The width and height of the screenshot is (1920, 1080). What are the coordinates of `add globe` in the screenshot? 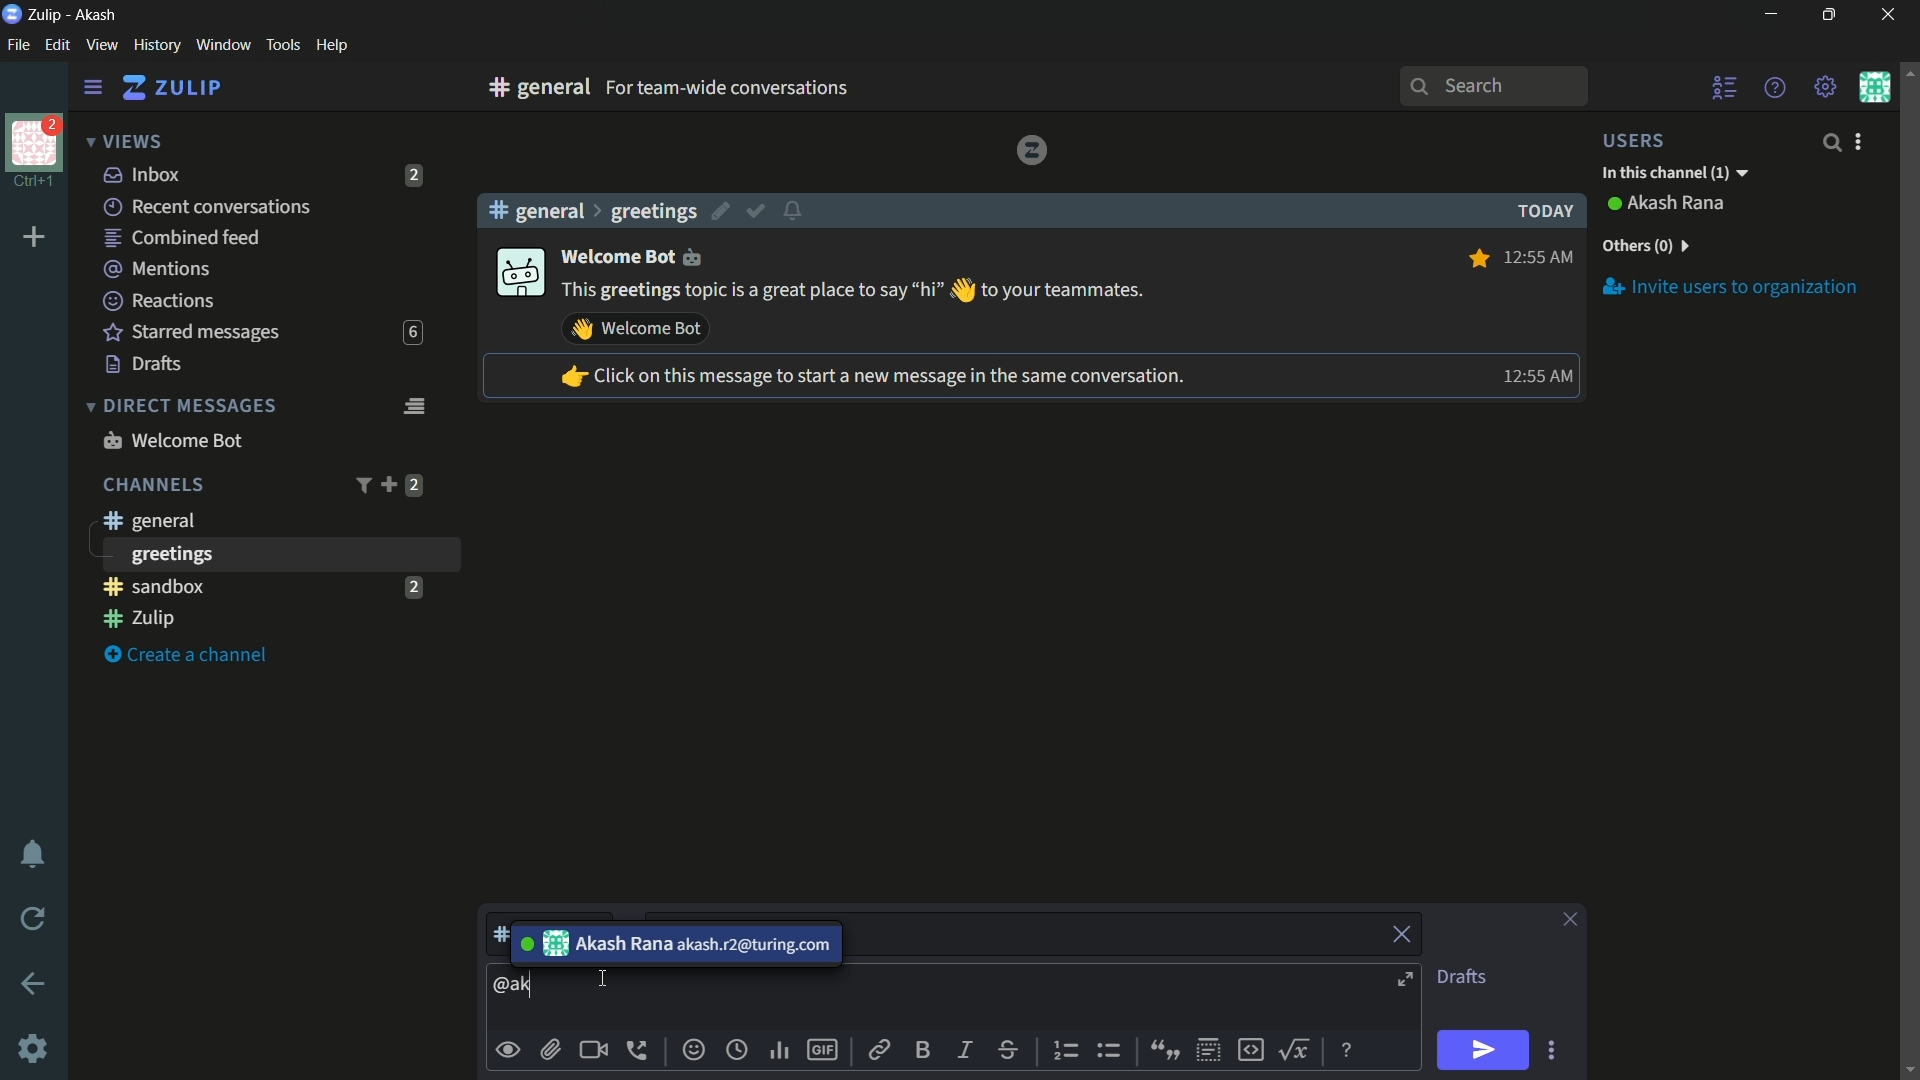 It's located at (737, 1052).